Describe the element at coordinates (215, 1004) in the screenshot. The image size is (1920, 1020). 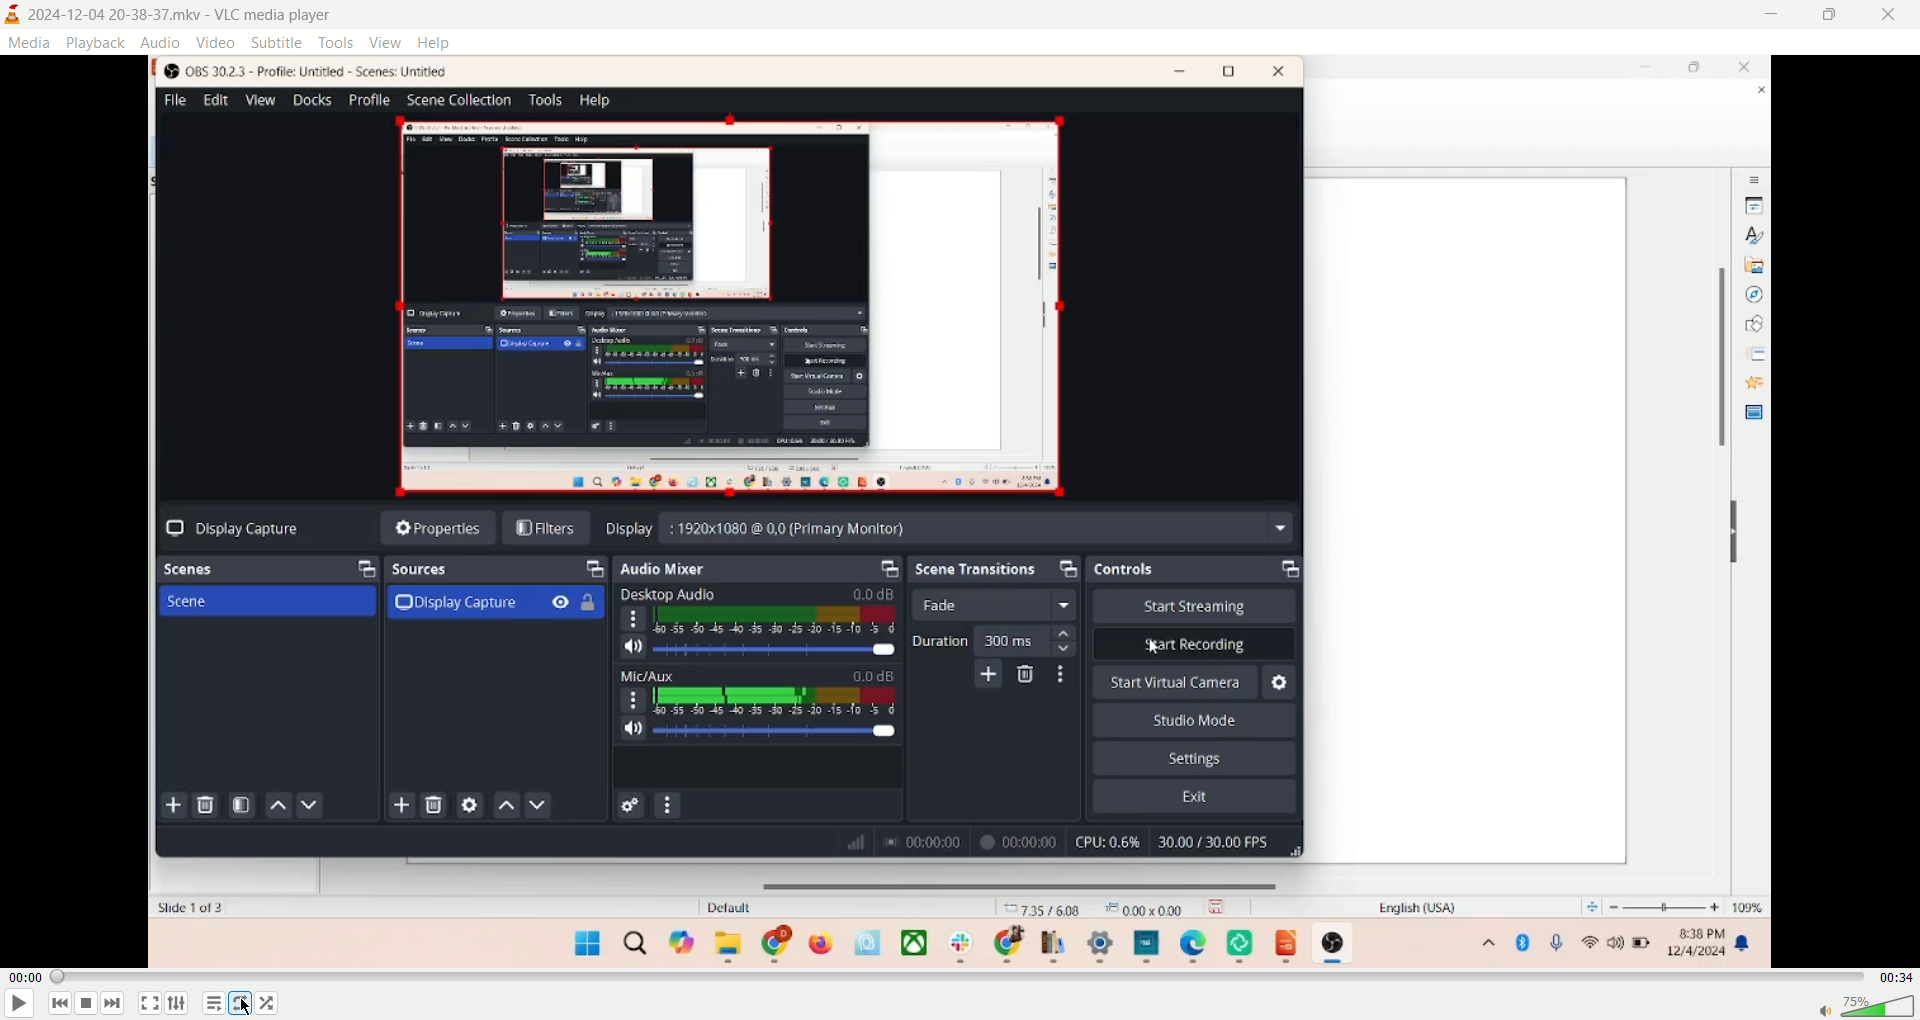
I see `playlist` at that location.